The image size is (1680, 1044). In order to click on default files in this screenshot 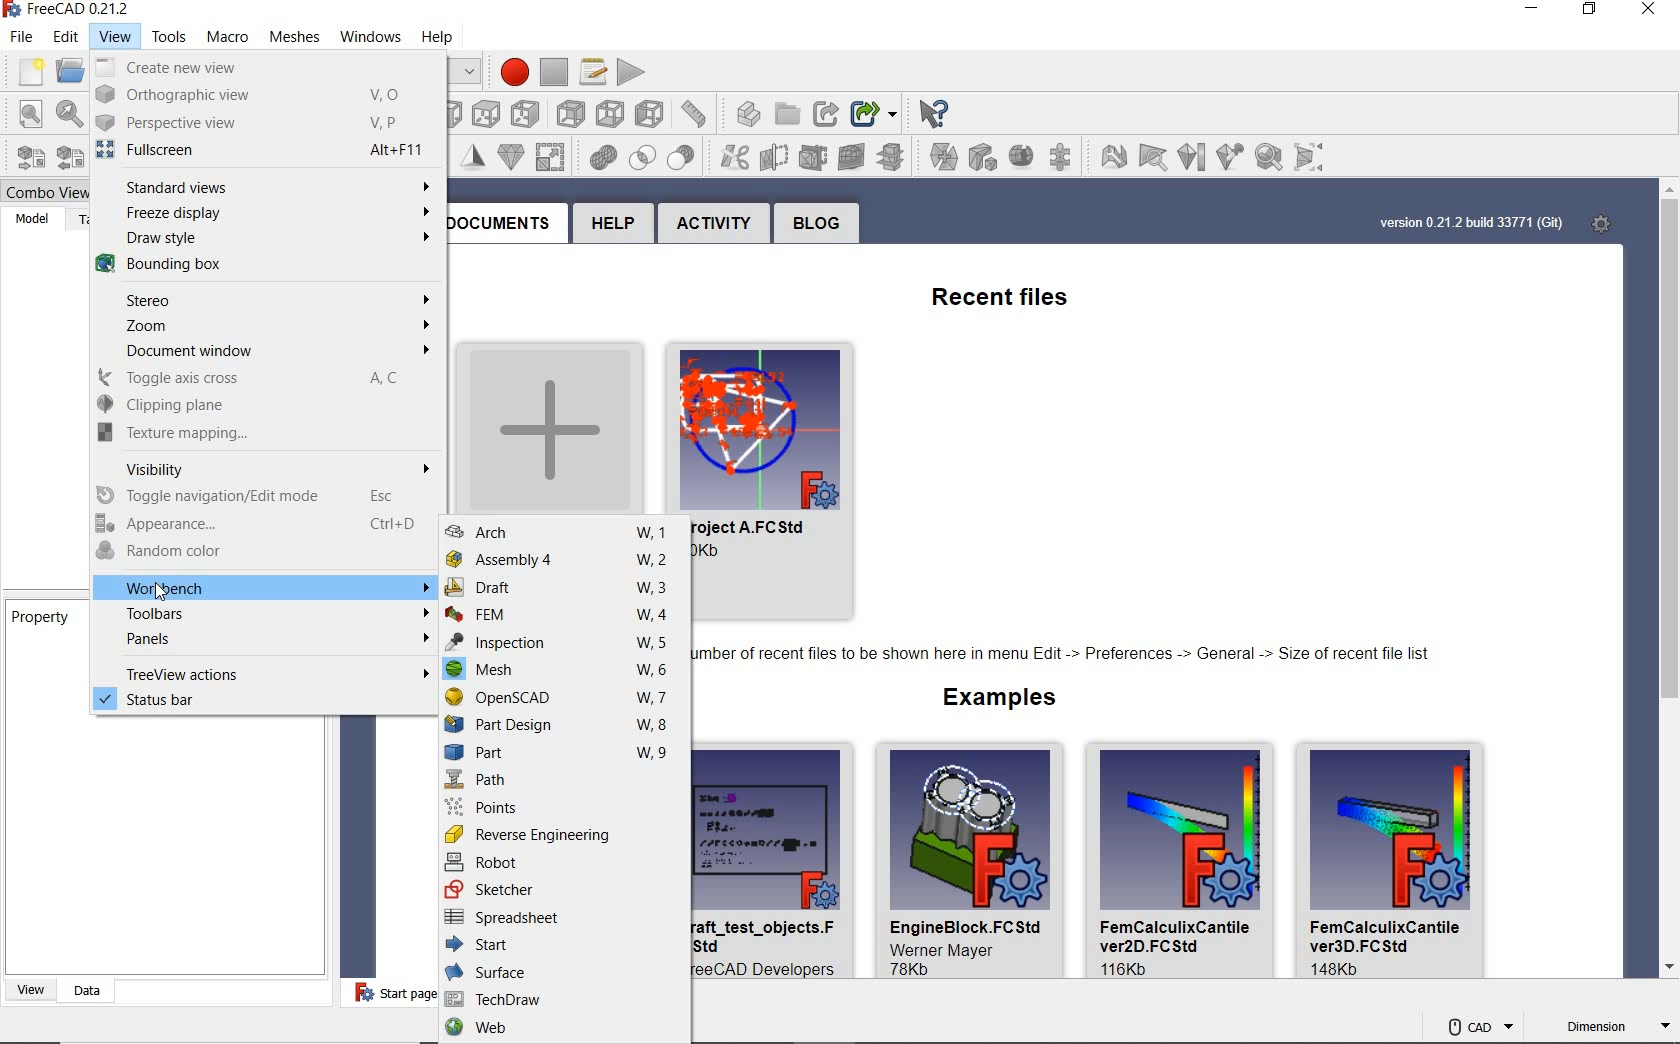, I will do `click(1089, 862)`.